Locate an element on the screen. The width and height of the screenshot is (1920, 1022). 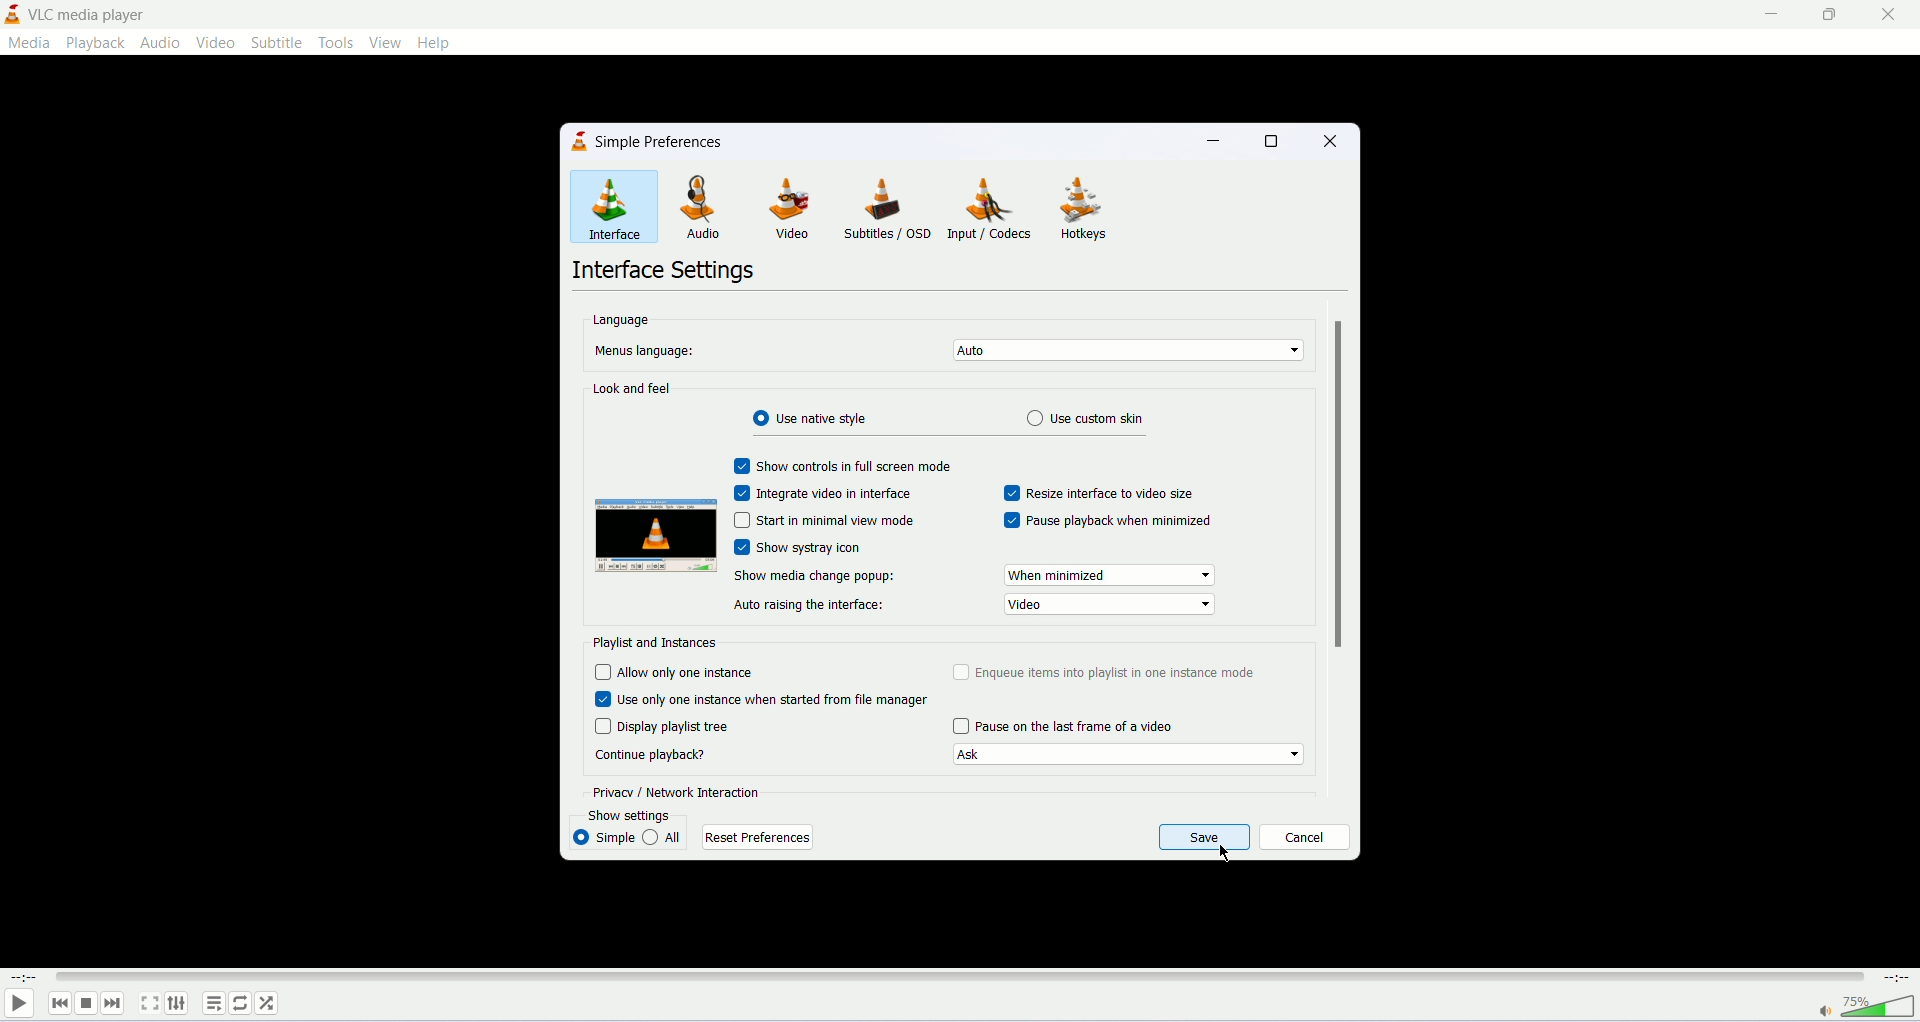
input/coders is located at coordinates (989, 209).